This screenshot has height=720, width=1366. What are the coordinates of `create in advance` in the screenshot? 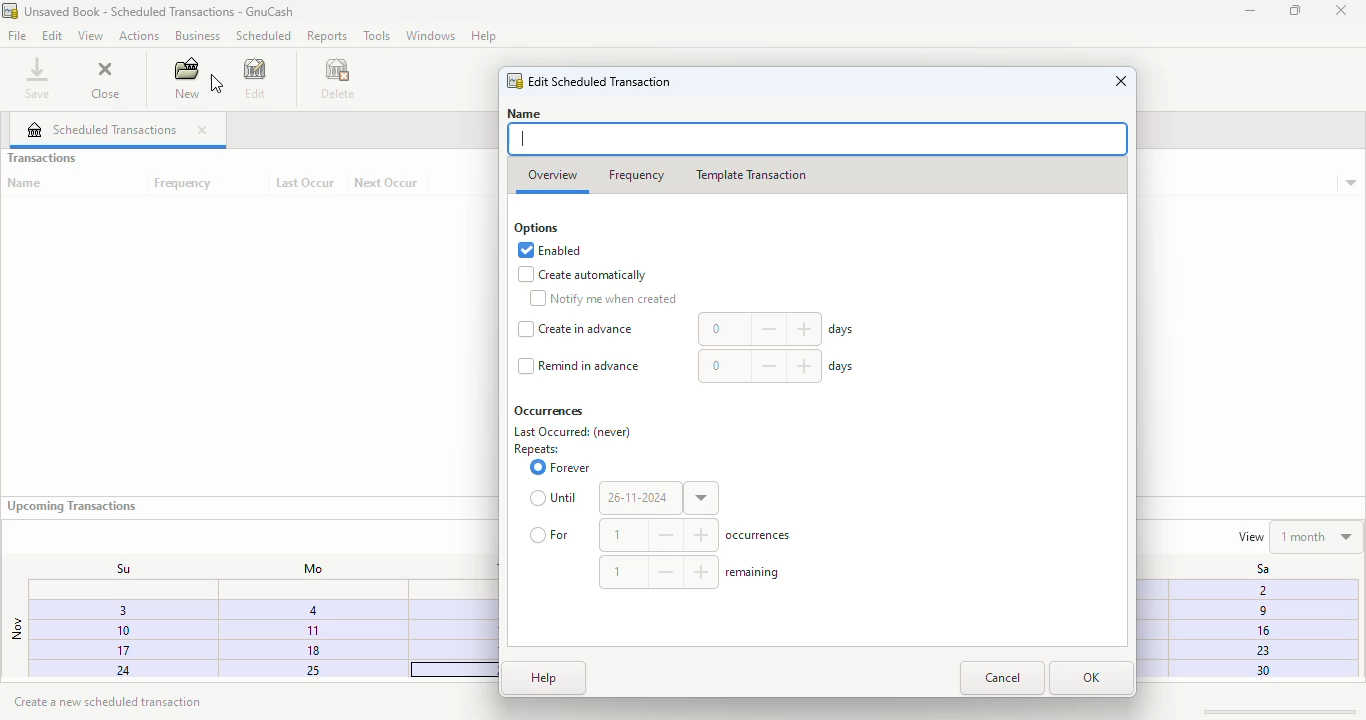 It's located at (576, 329).